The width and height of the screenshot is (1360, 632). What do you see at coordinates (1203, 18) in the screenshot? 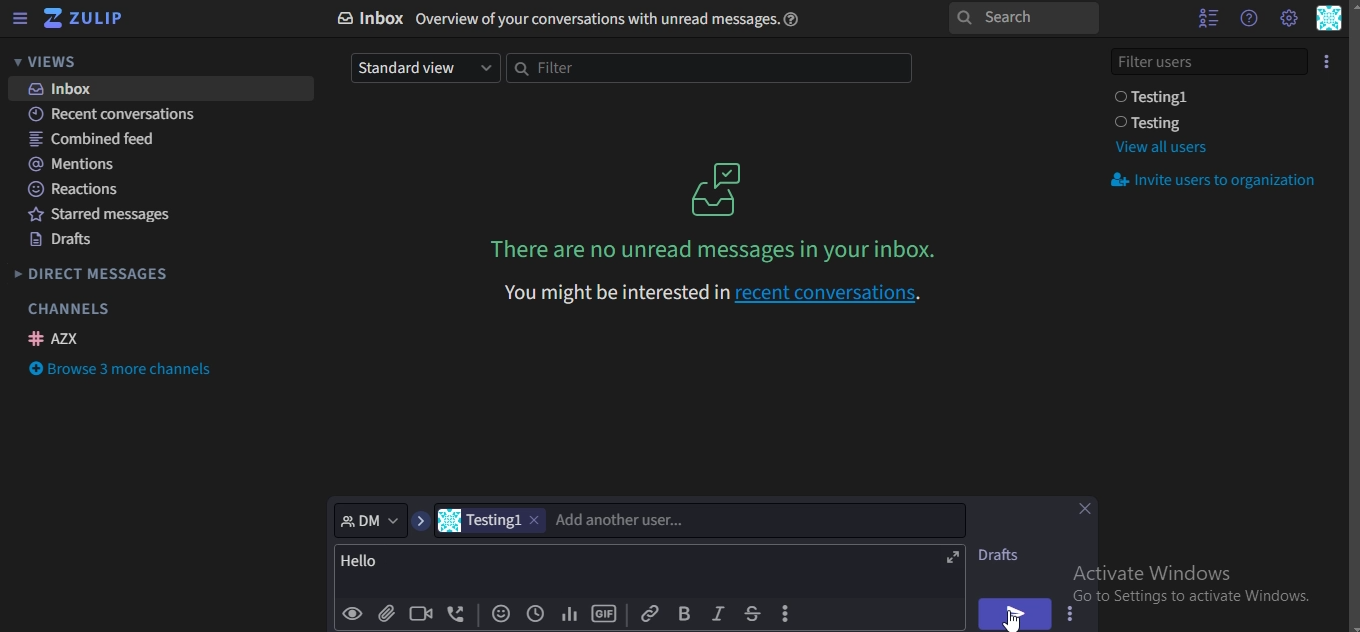
I see `hide userlist` at bounding box center [1203, 18].